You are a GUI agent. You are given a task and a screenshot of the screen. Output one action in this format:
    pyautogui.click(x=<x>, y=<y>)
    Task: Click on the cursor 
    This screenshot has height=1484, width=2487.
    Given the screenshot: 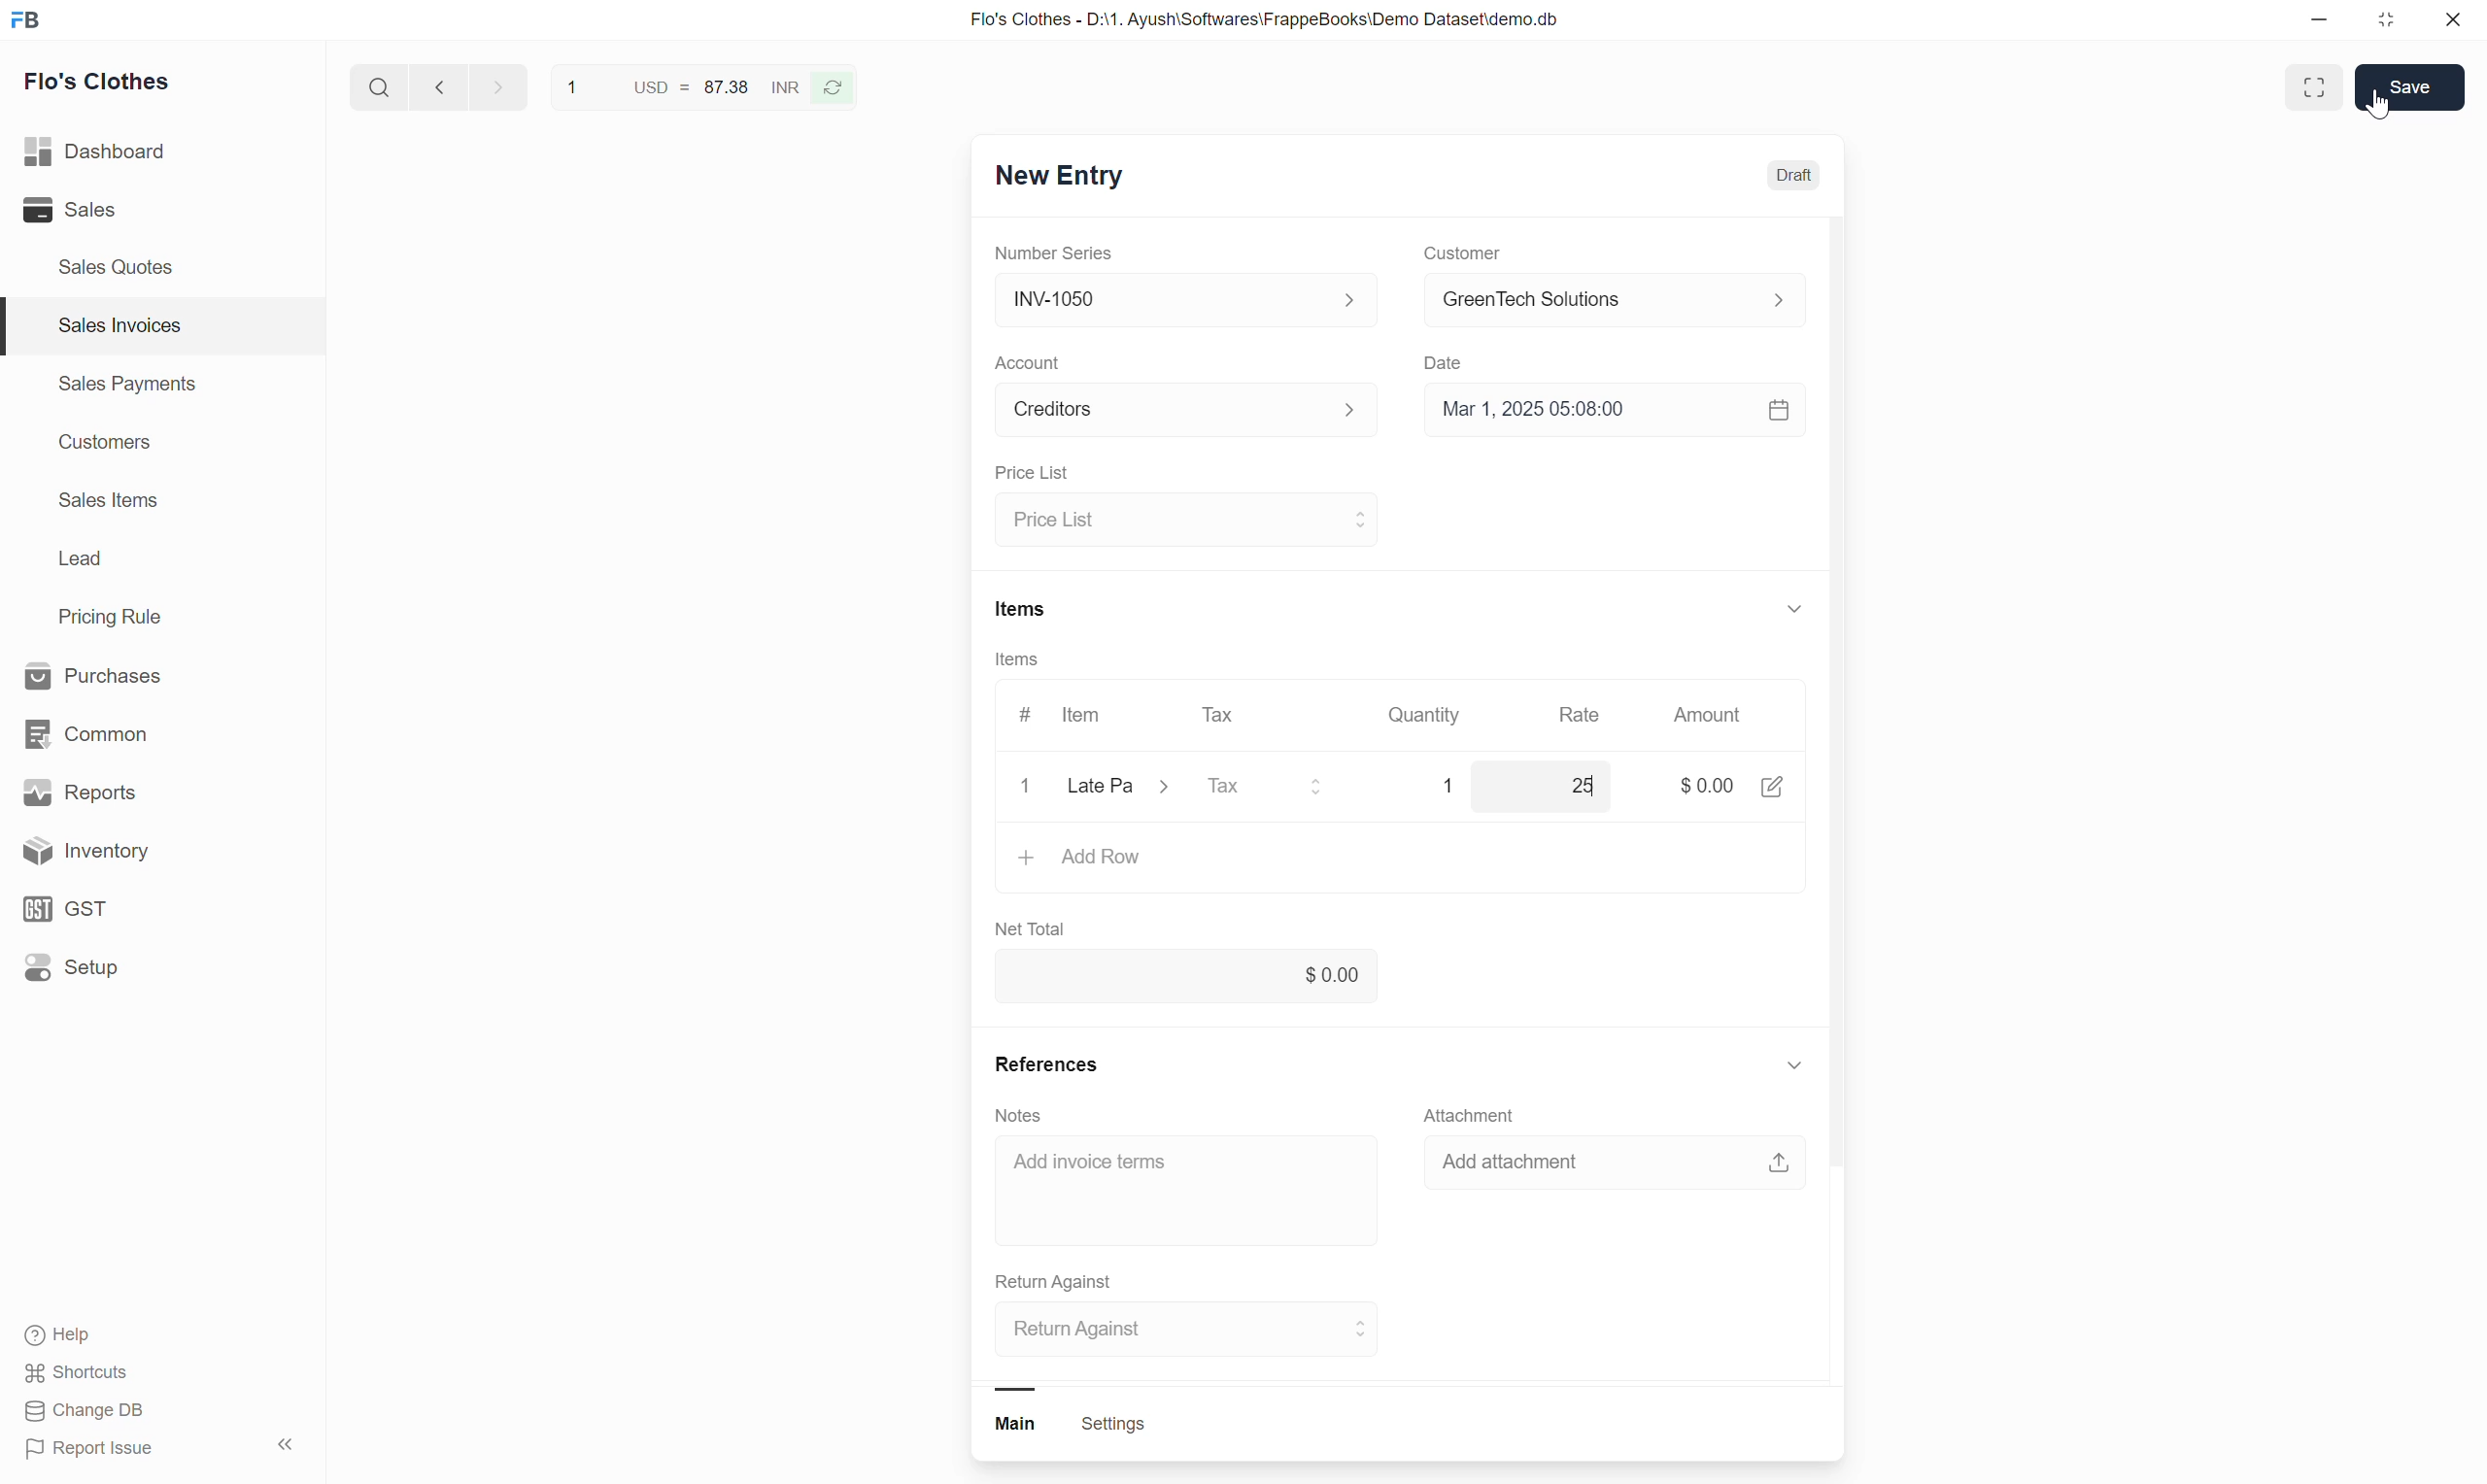 What is the action you would take?
    pyautogui.click(x=2379, y=106)
    